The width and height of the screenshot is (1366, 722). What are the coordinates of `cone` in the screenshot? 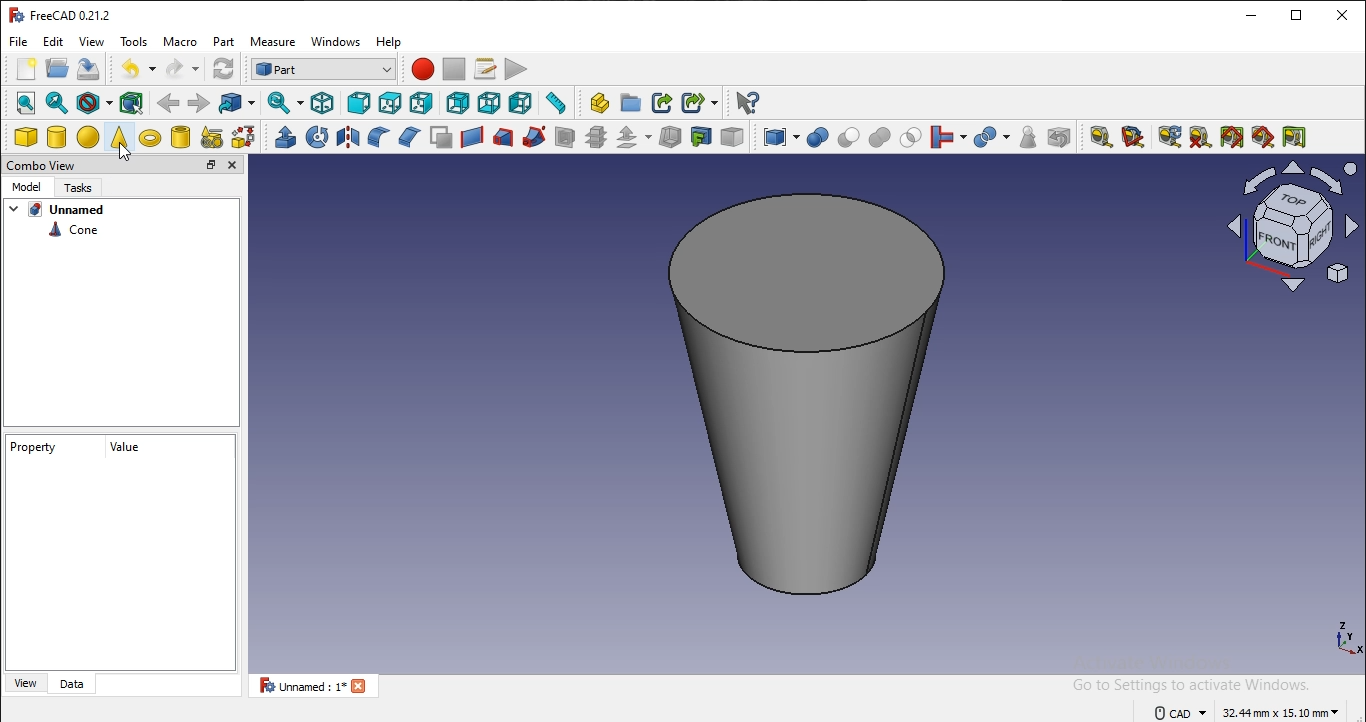 It's located at (118, 137).